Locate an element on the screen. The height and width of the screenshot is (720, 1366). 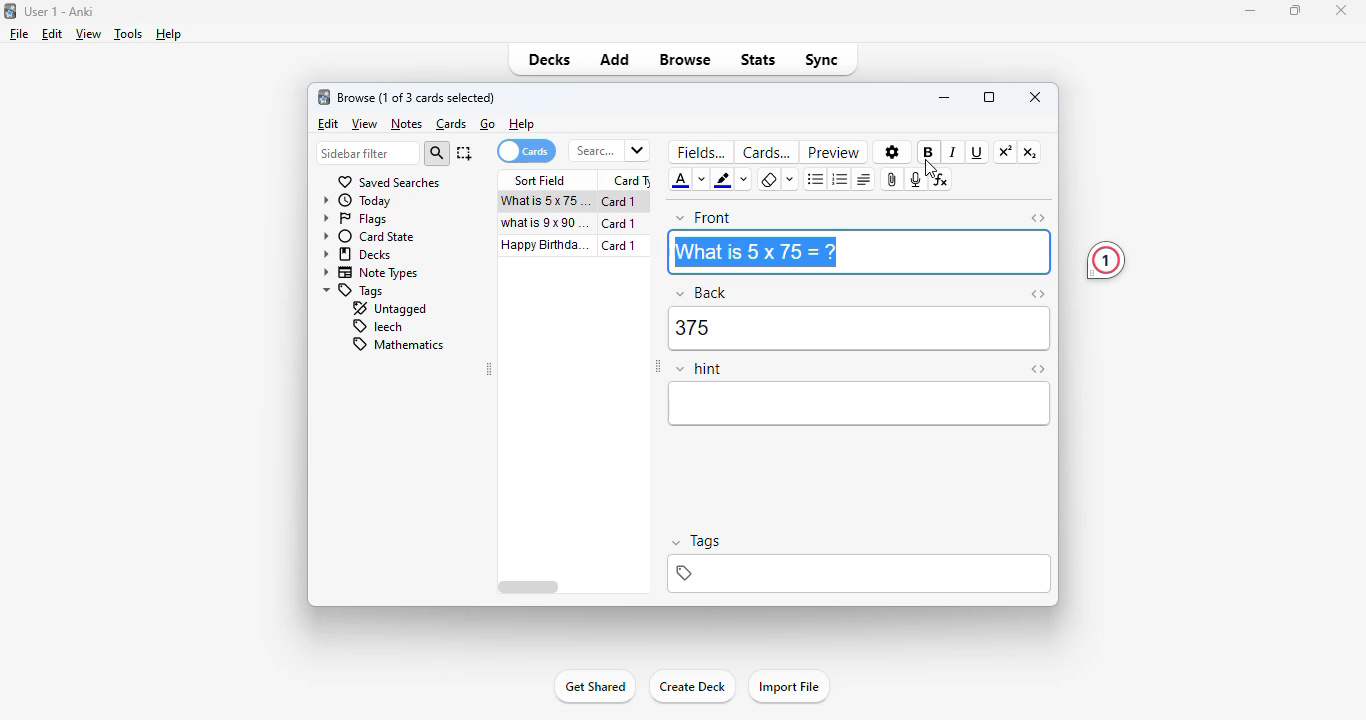
text highlight color is located at coordinates (725, 180).